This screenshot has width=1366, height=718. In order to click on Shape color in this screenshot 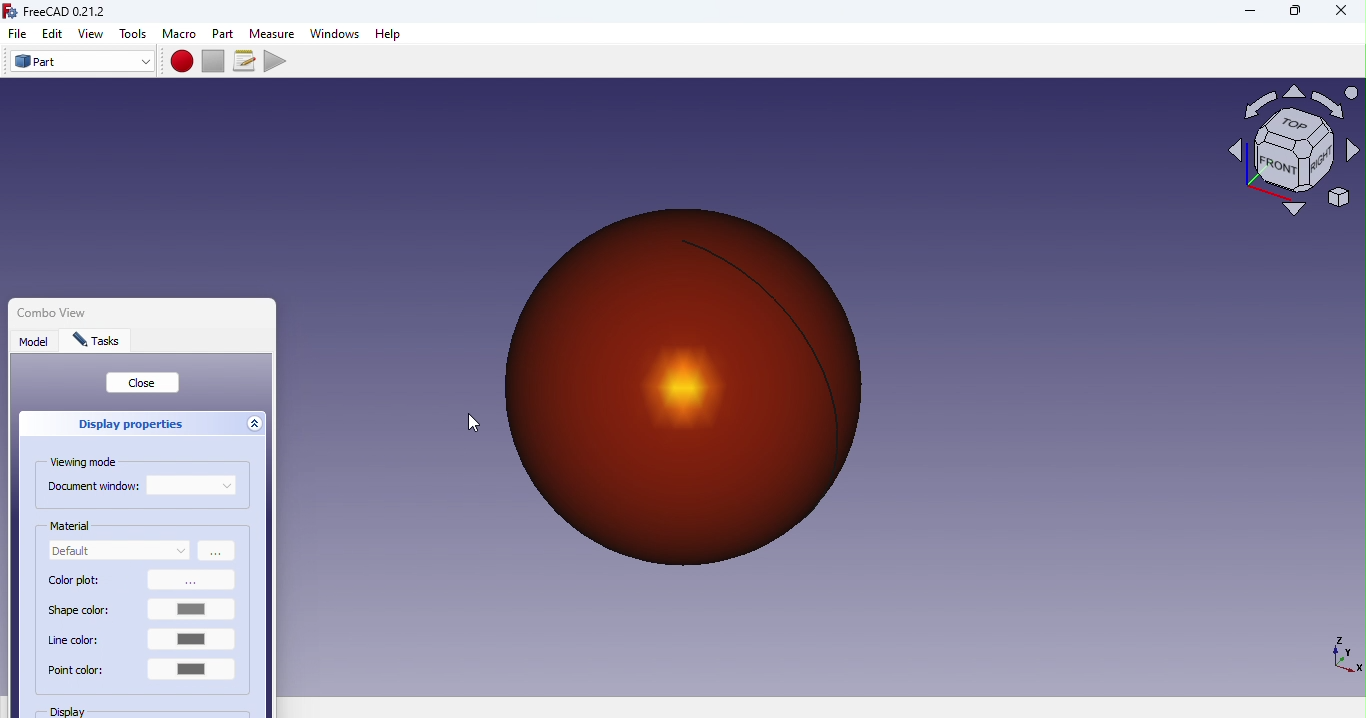, I will do `click(145, 611)`.